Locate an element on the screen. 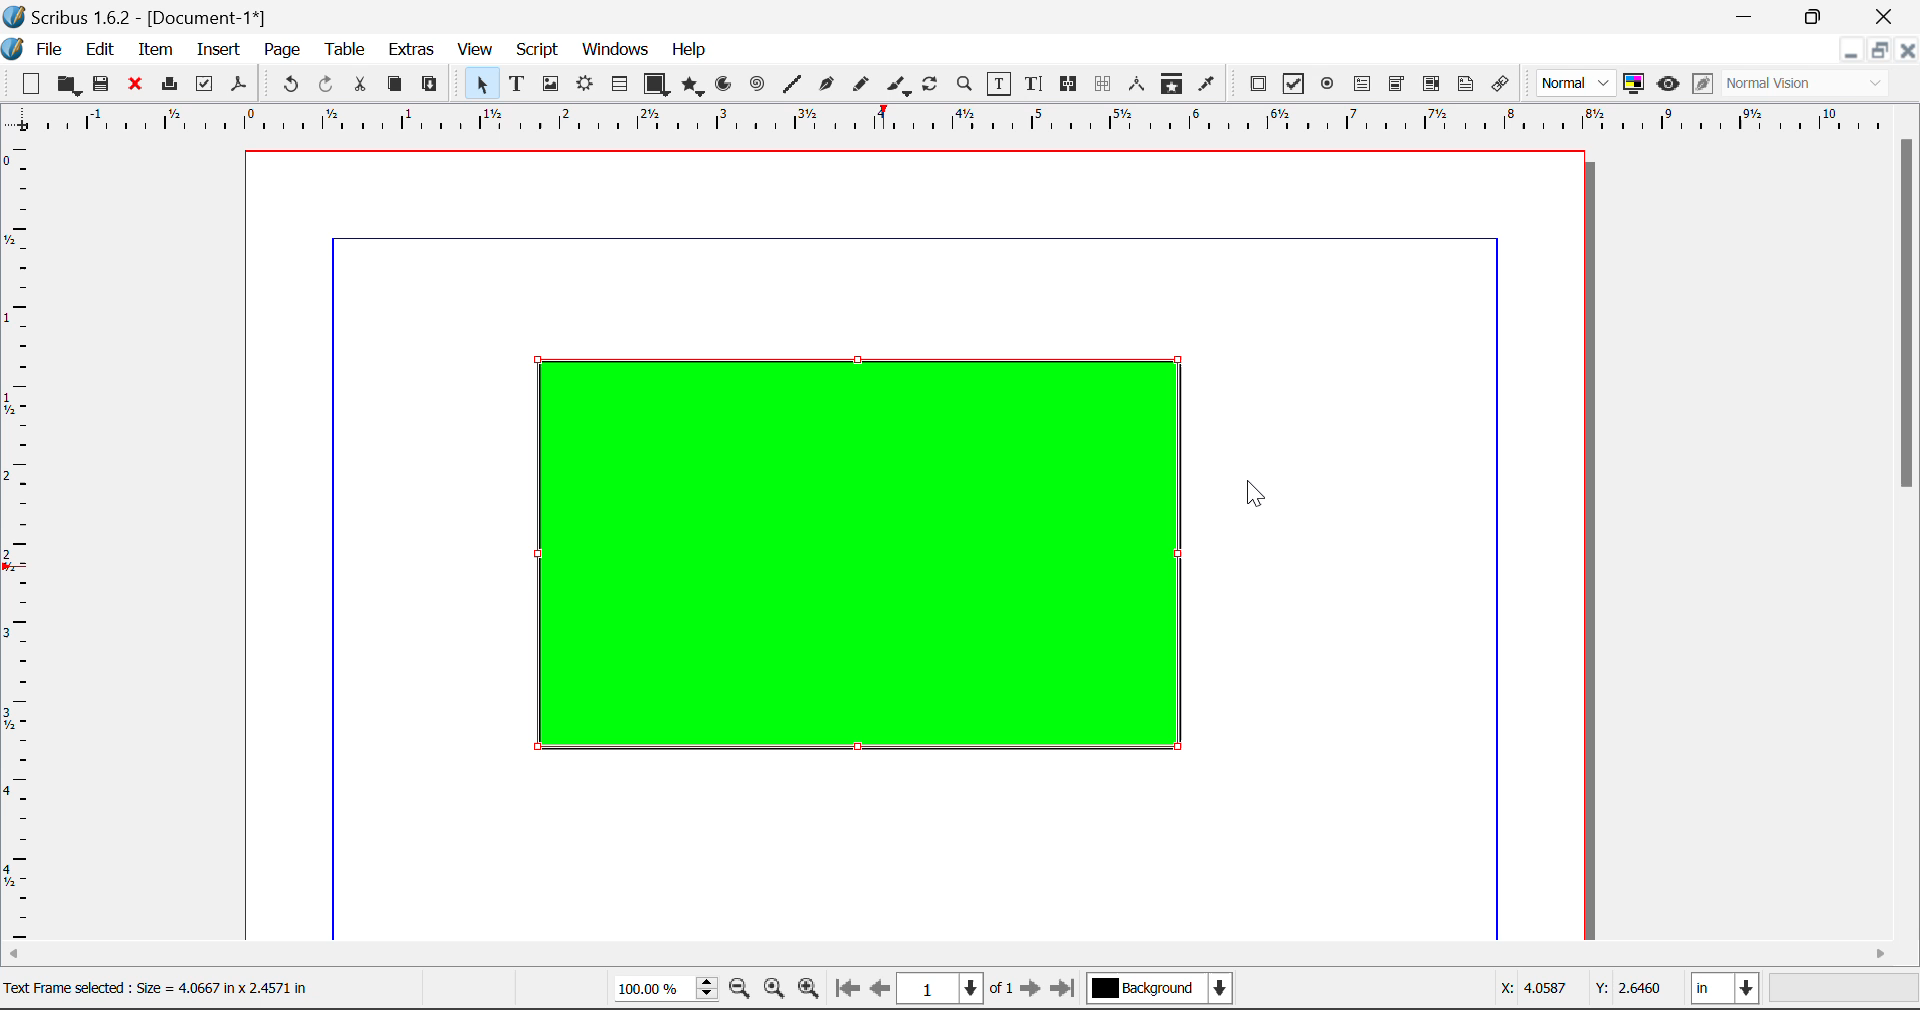  Previous Page is located at coordinates (883, 992).